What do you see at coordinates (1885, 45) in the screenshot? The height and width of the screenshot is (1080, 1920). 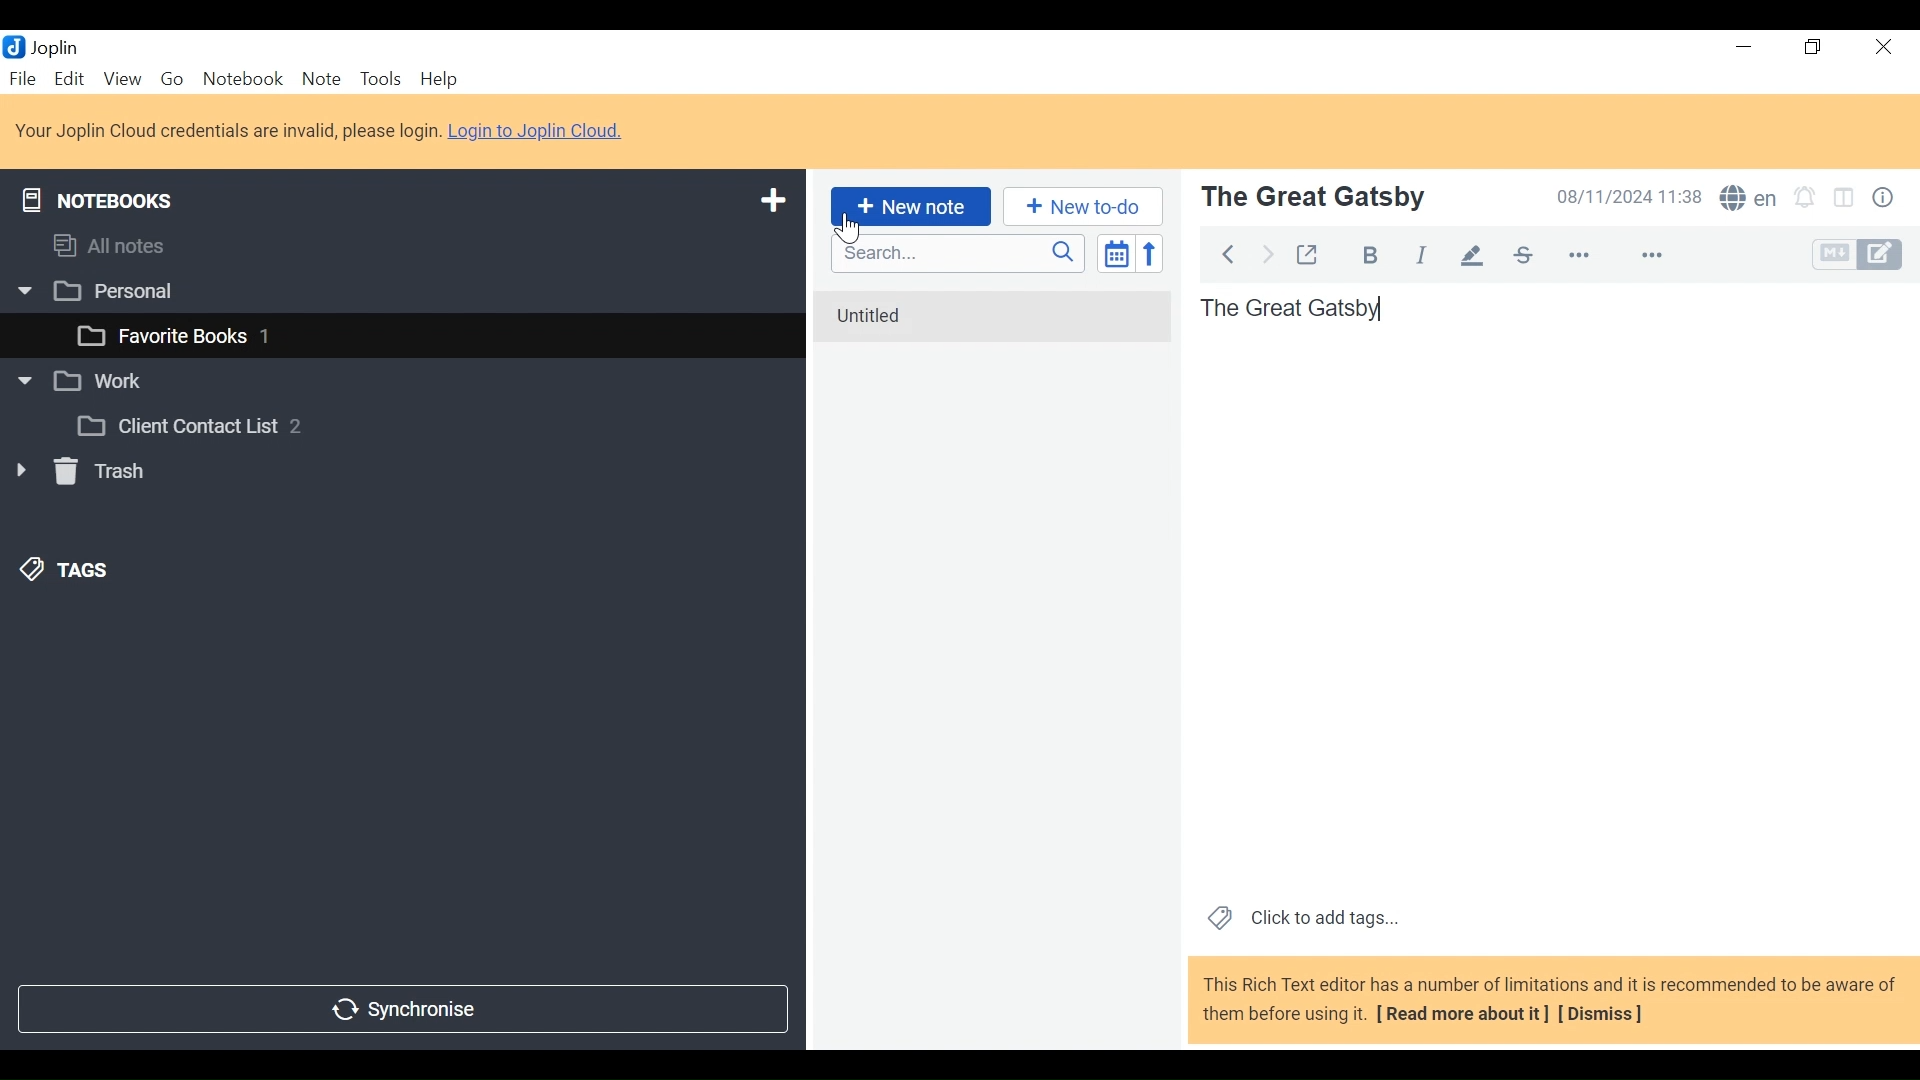 I see `Close` at bounding box center [1885, 45].